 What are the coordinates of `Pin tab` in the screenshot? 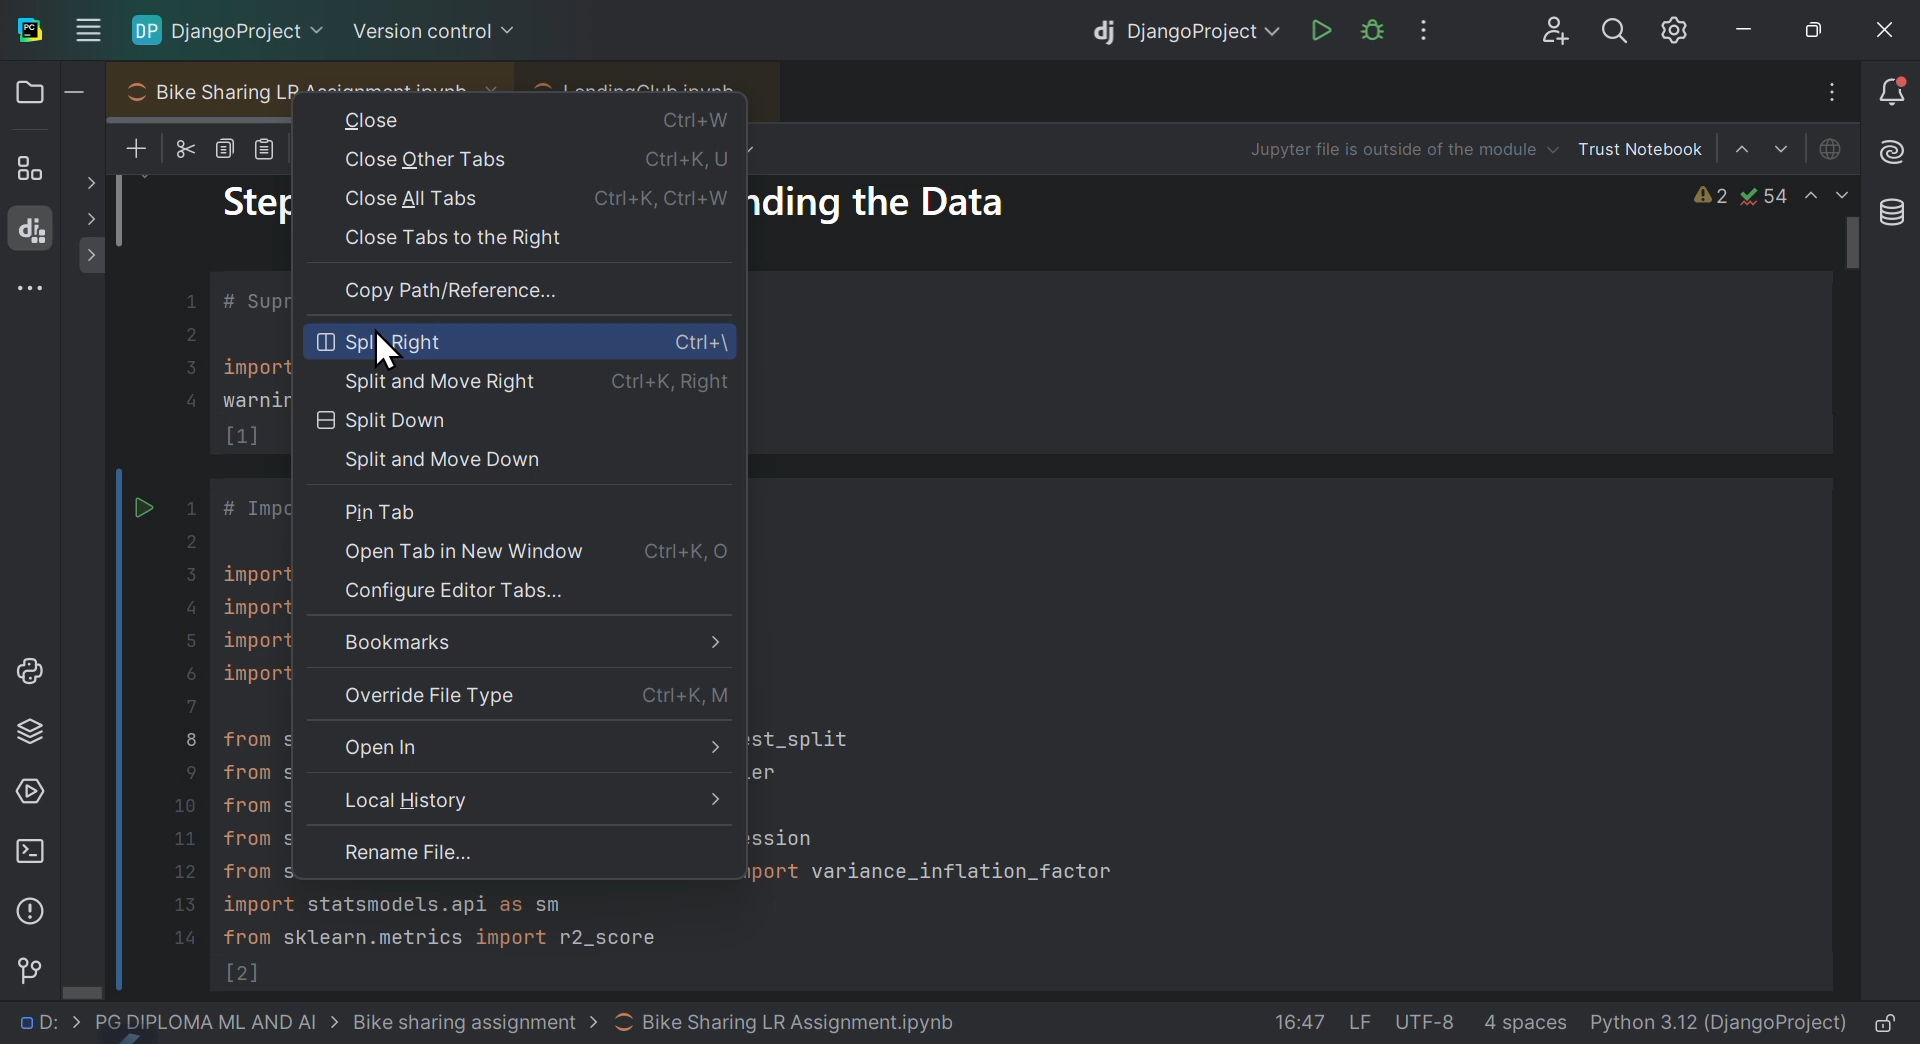 It's located at (394, 511).